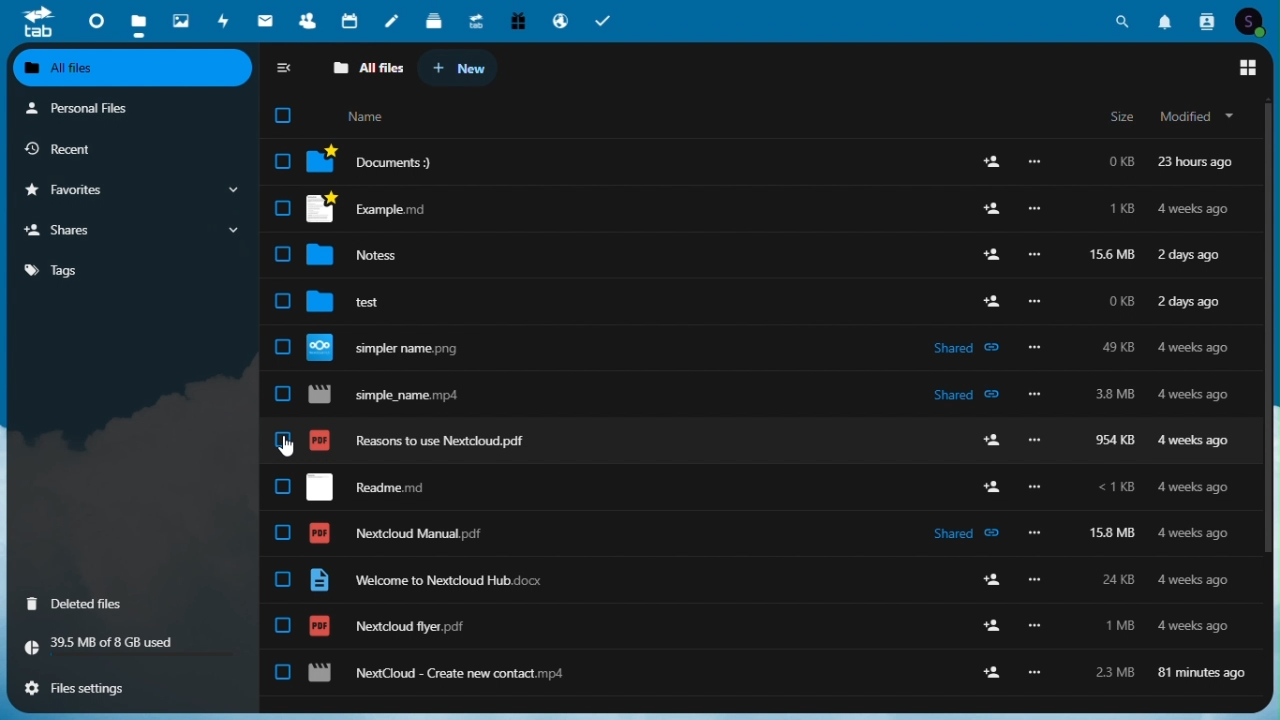 This screenshot has height=720, width=1280. I want to click on all files, so click(134, 68).